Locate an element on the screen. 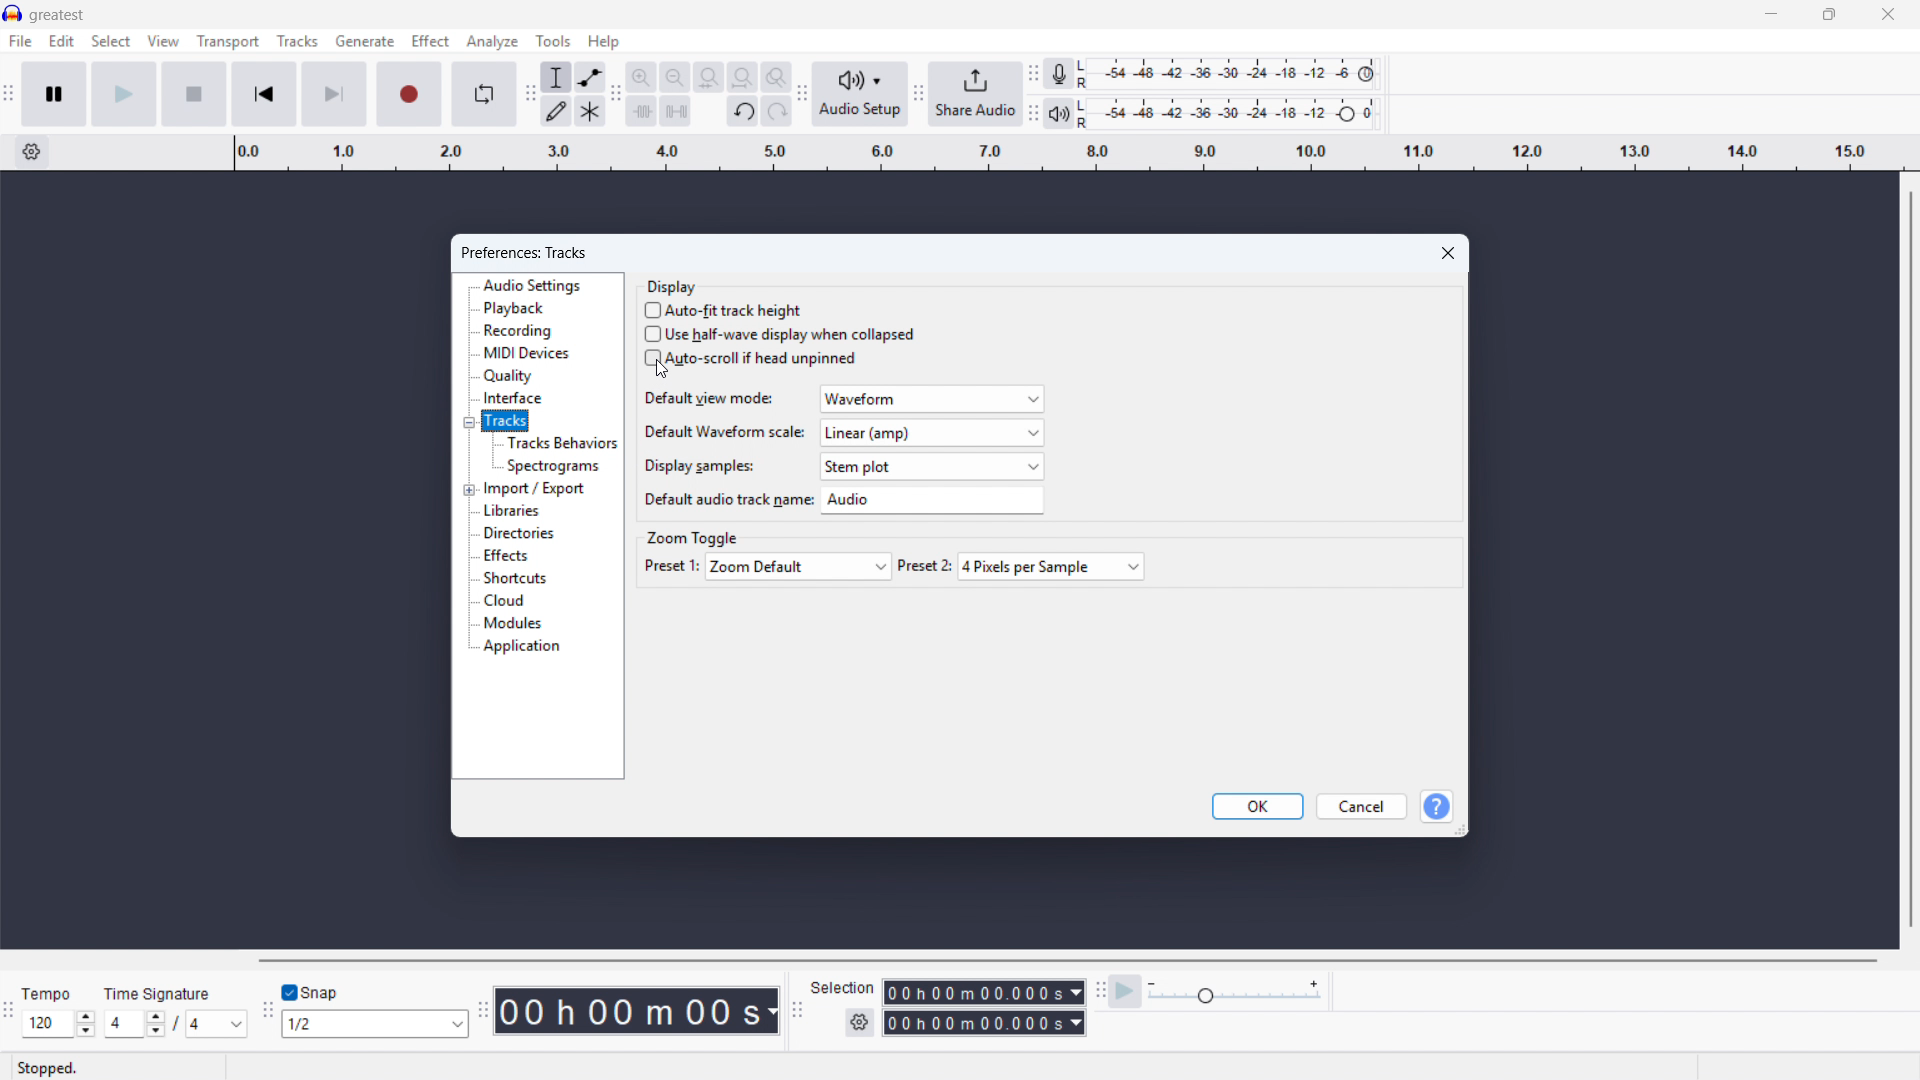 The image size is (1920, 1080). Play at speed toolbar  is located at coordinates (1100, 994).